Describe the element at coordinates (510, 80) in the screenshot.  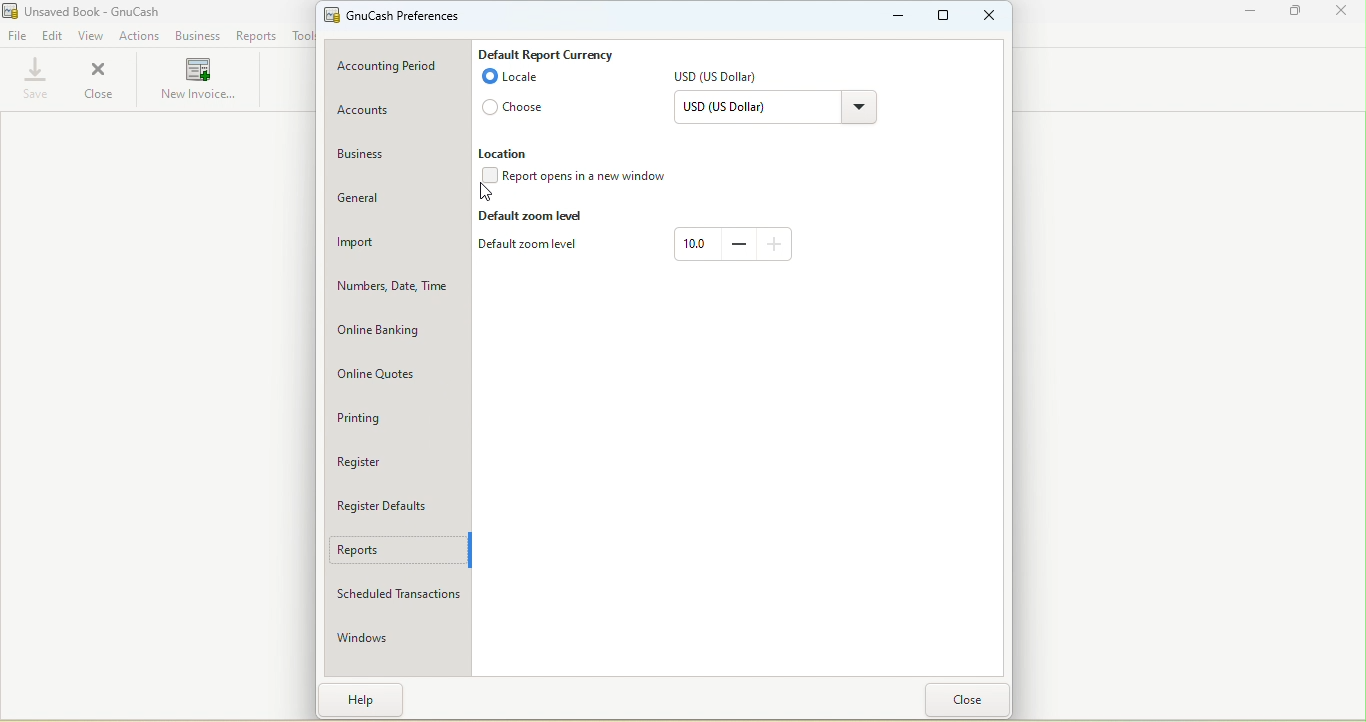
I see `Locale` at that location.